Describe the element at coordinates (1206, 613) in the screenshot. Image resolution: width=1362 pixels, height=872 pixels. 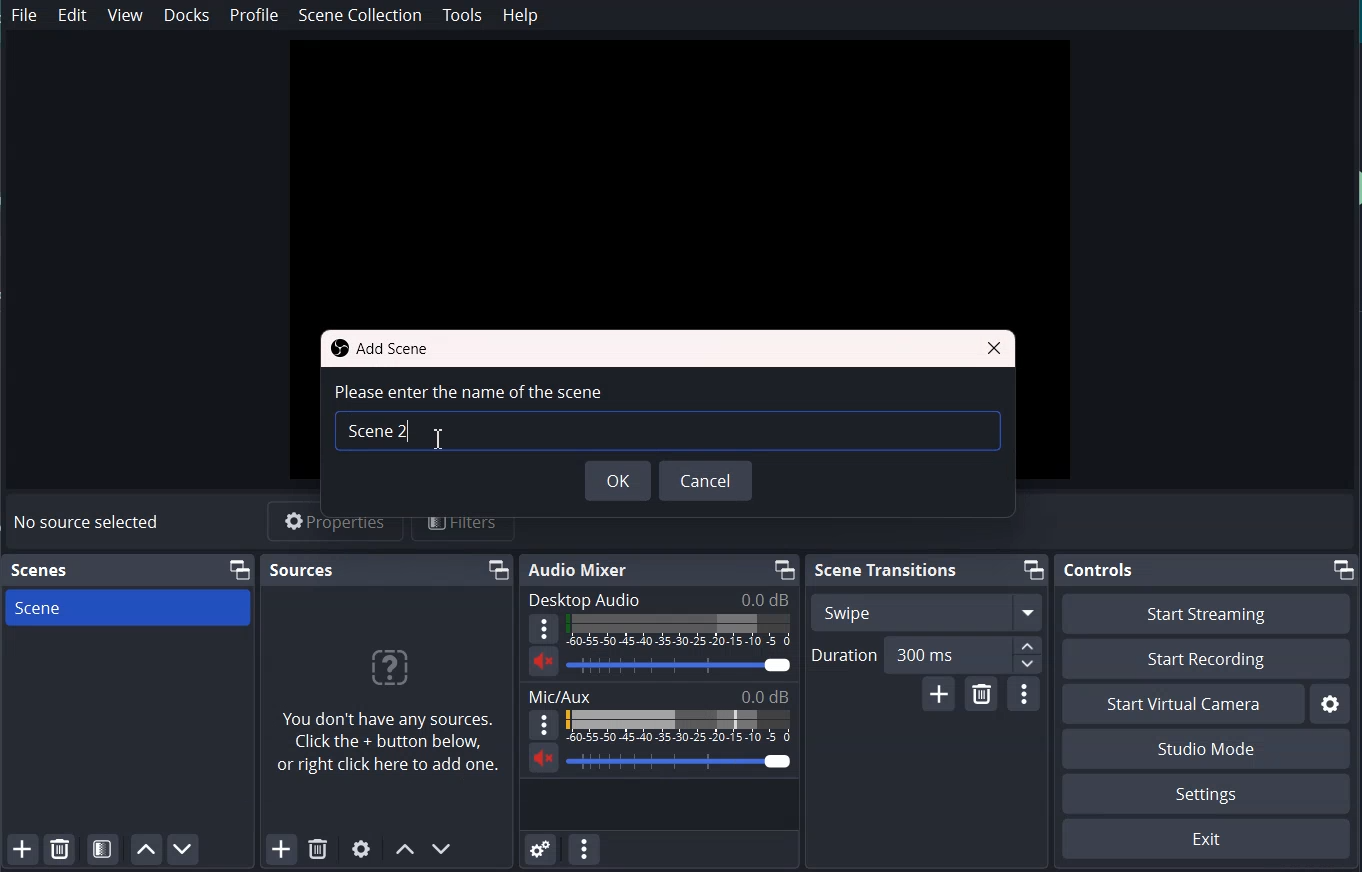
I see `Start Streaming` at that location.